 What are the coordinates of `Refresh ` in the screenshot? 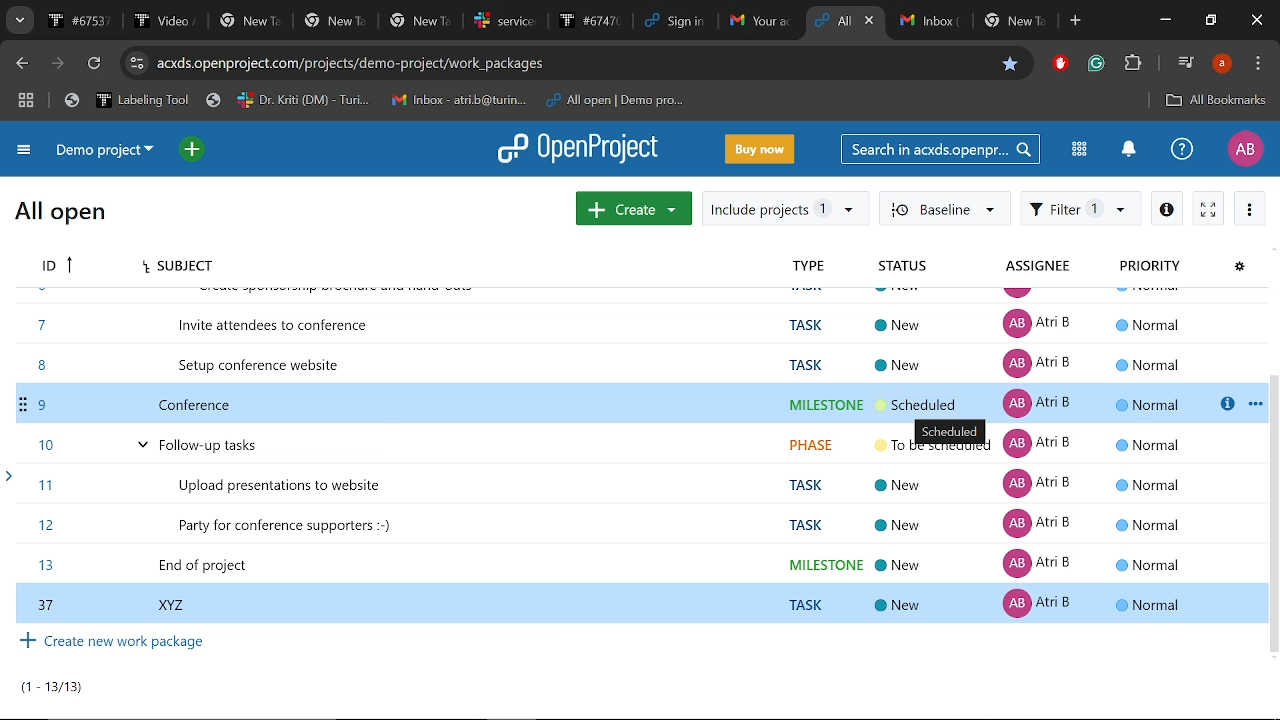 It's located at (96, 64).